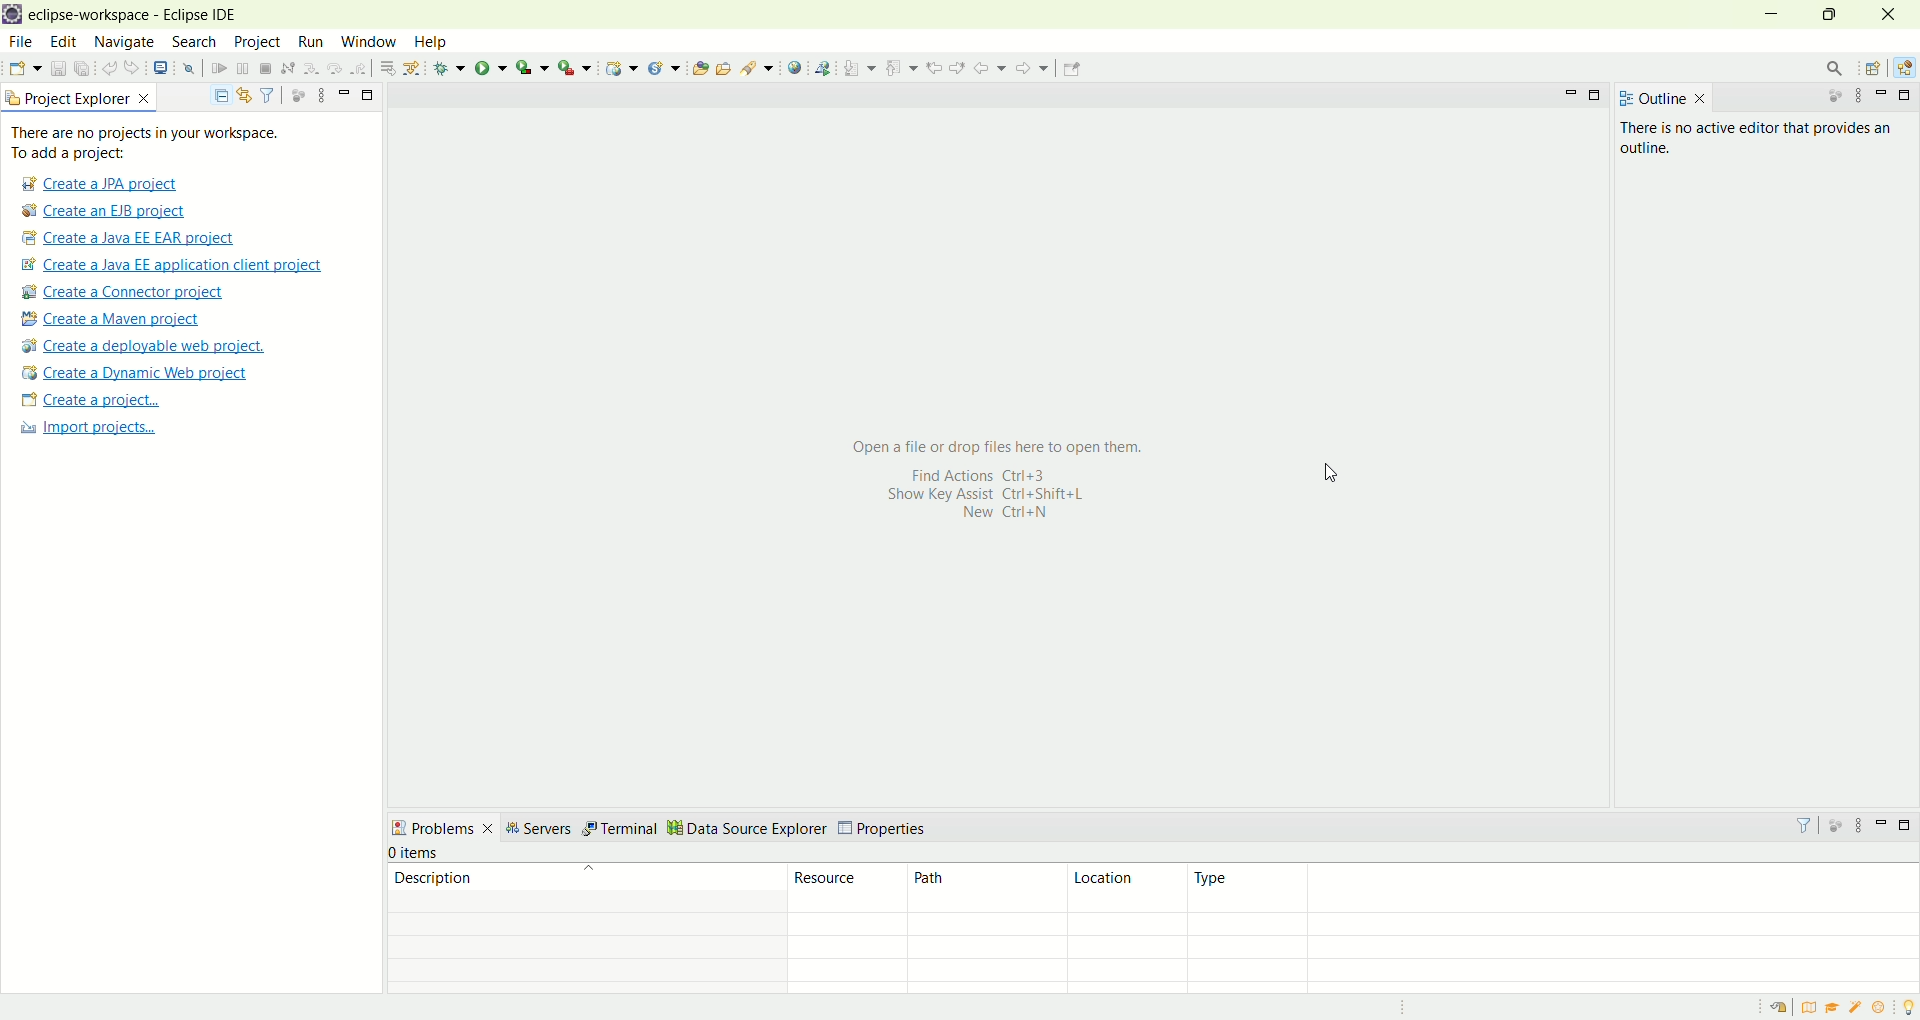  I want to click on minimize, so click(1769, 12).